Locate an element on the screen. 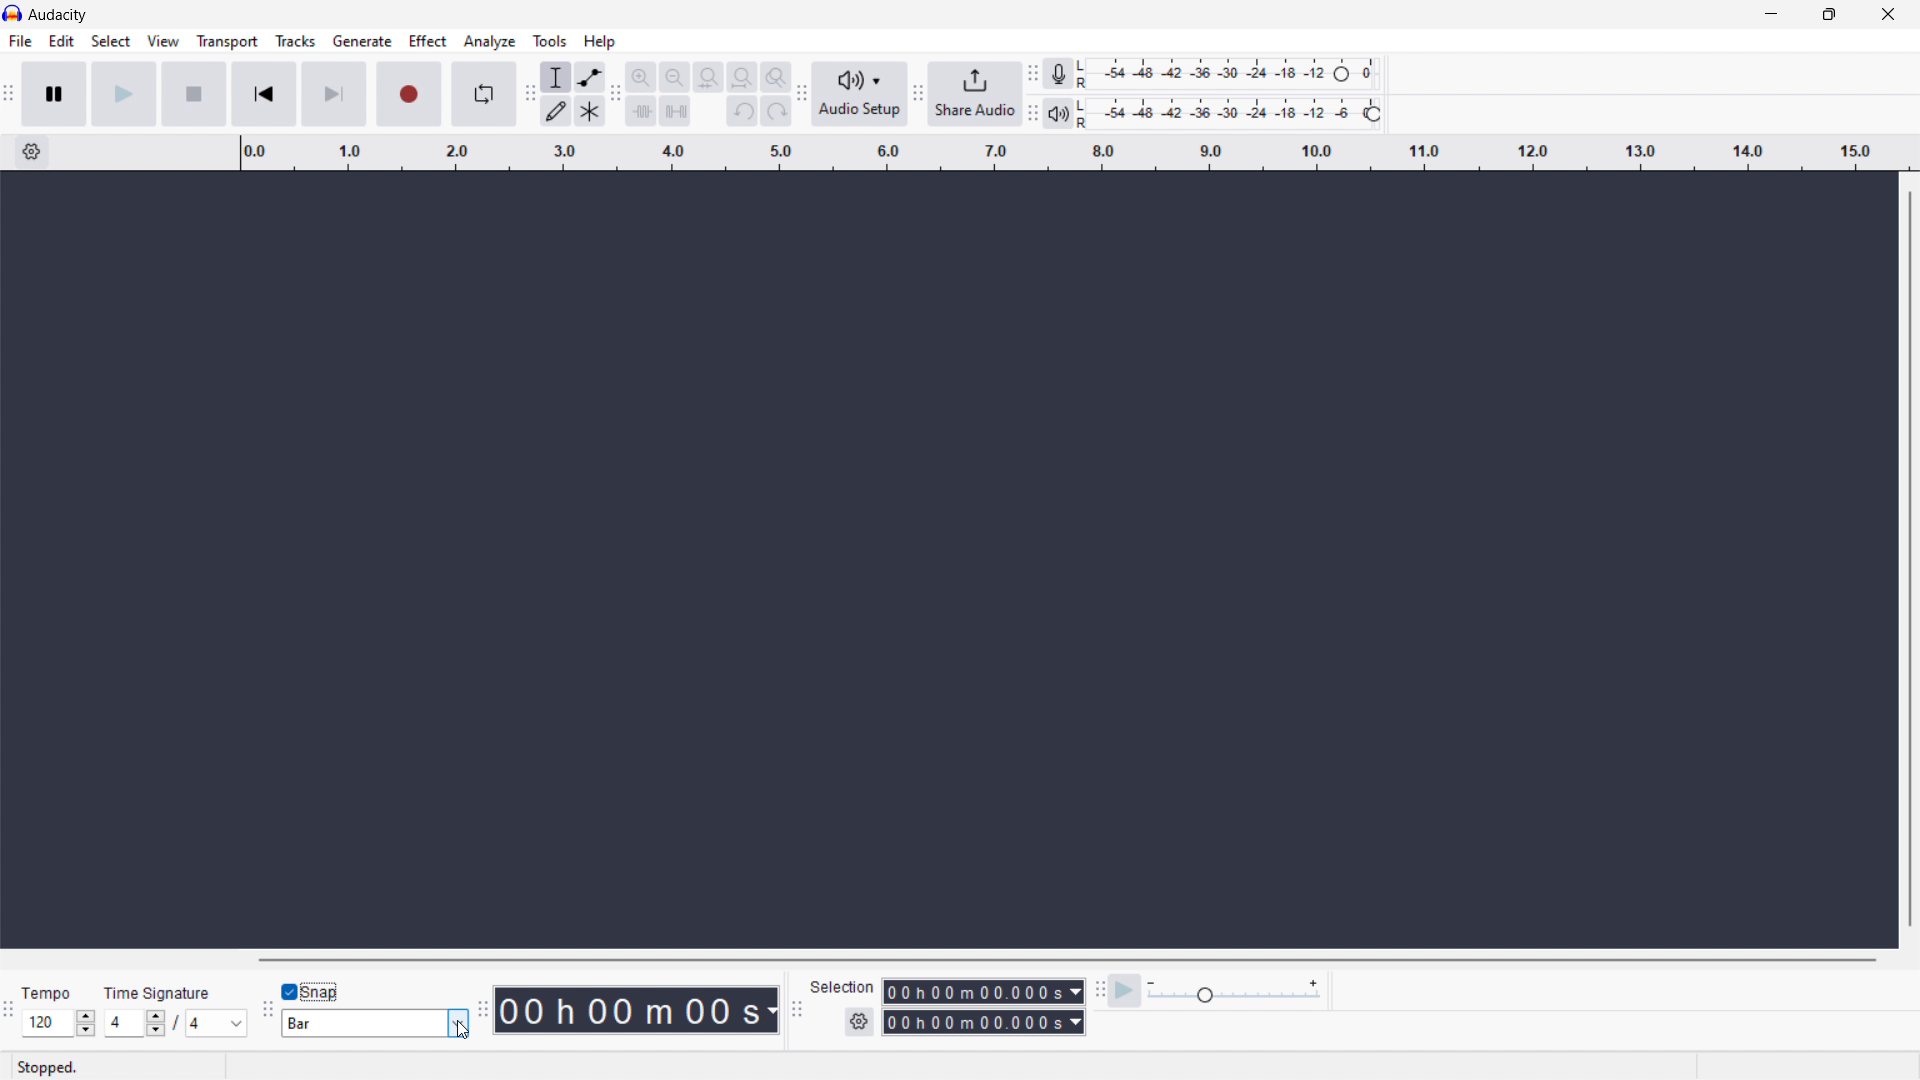 This screenshot has width=1920, height=1080. share audio is located at coordinates (975, 93).